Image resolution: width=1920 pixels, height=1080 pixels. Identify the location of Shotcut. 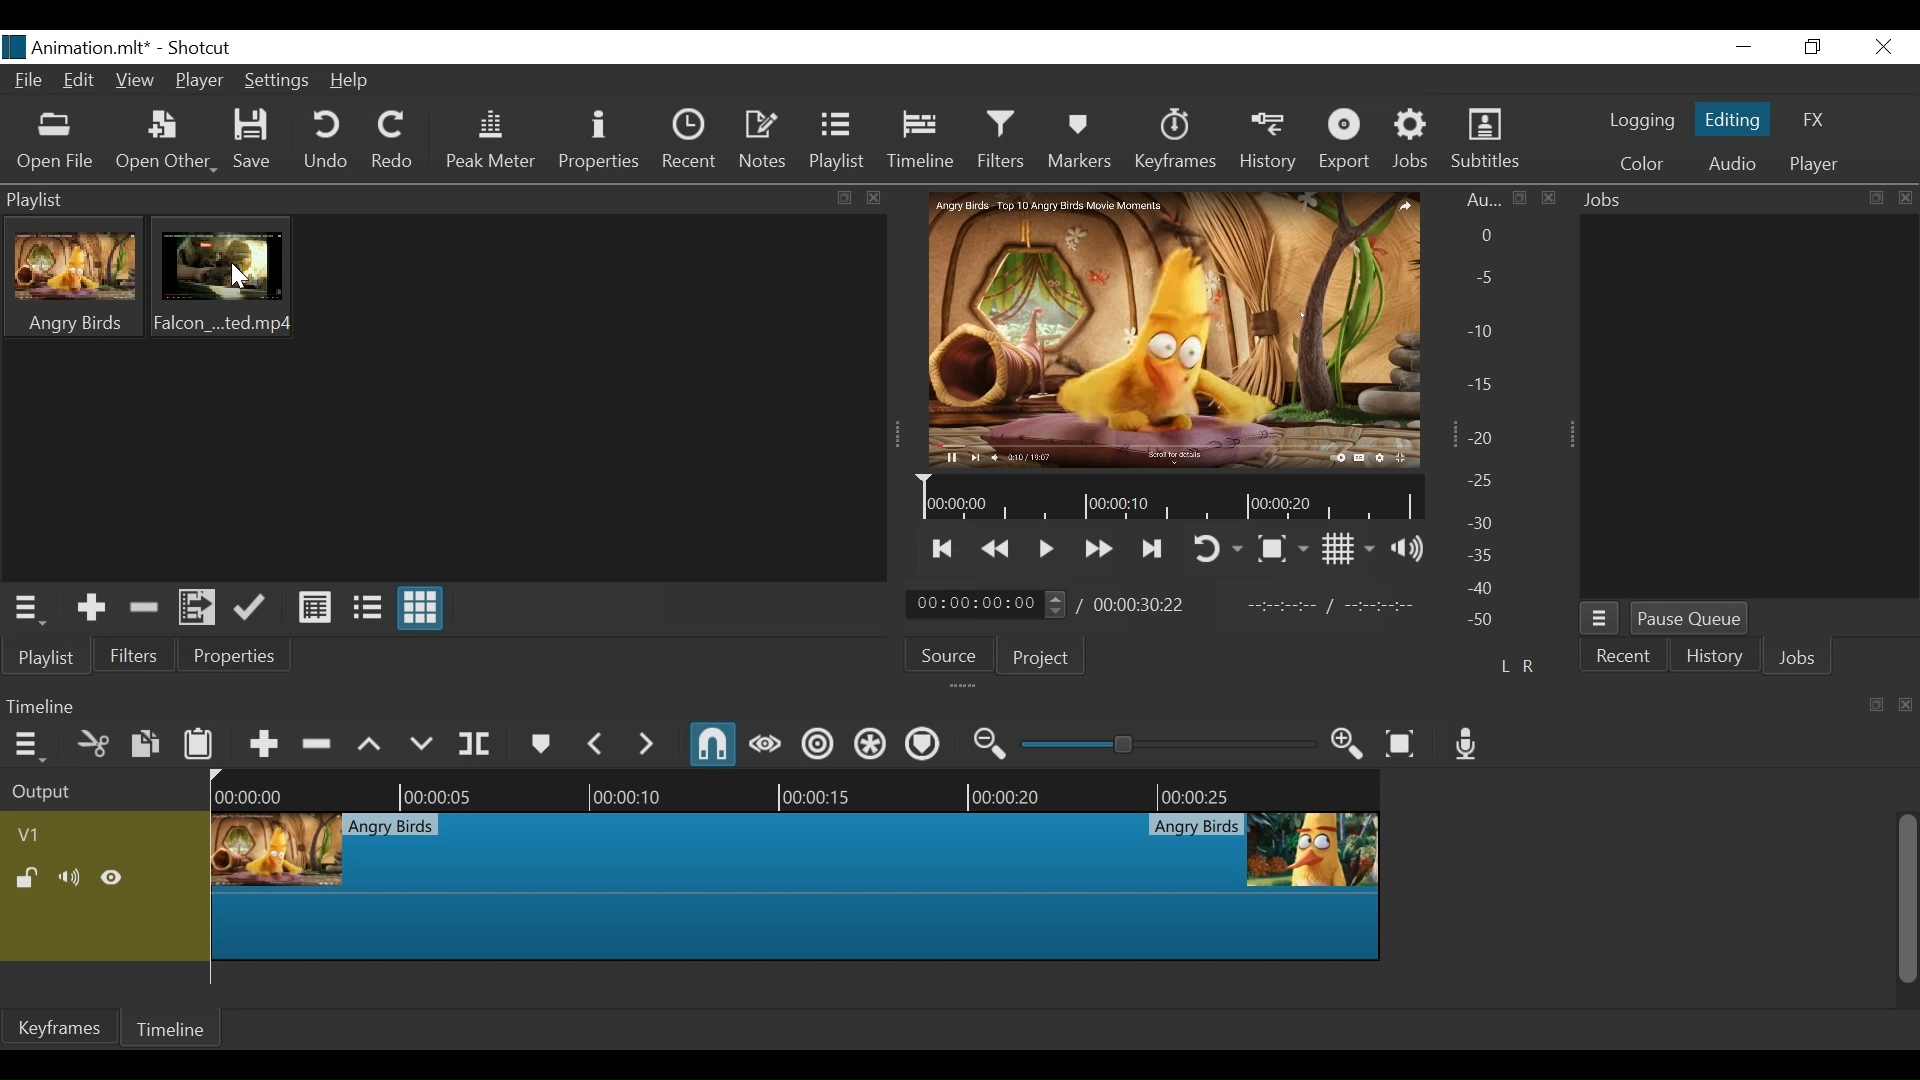
(206, 49).